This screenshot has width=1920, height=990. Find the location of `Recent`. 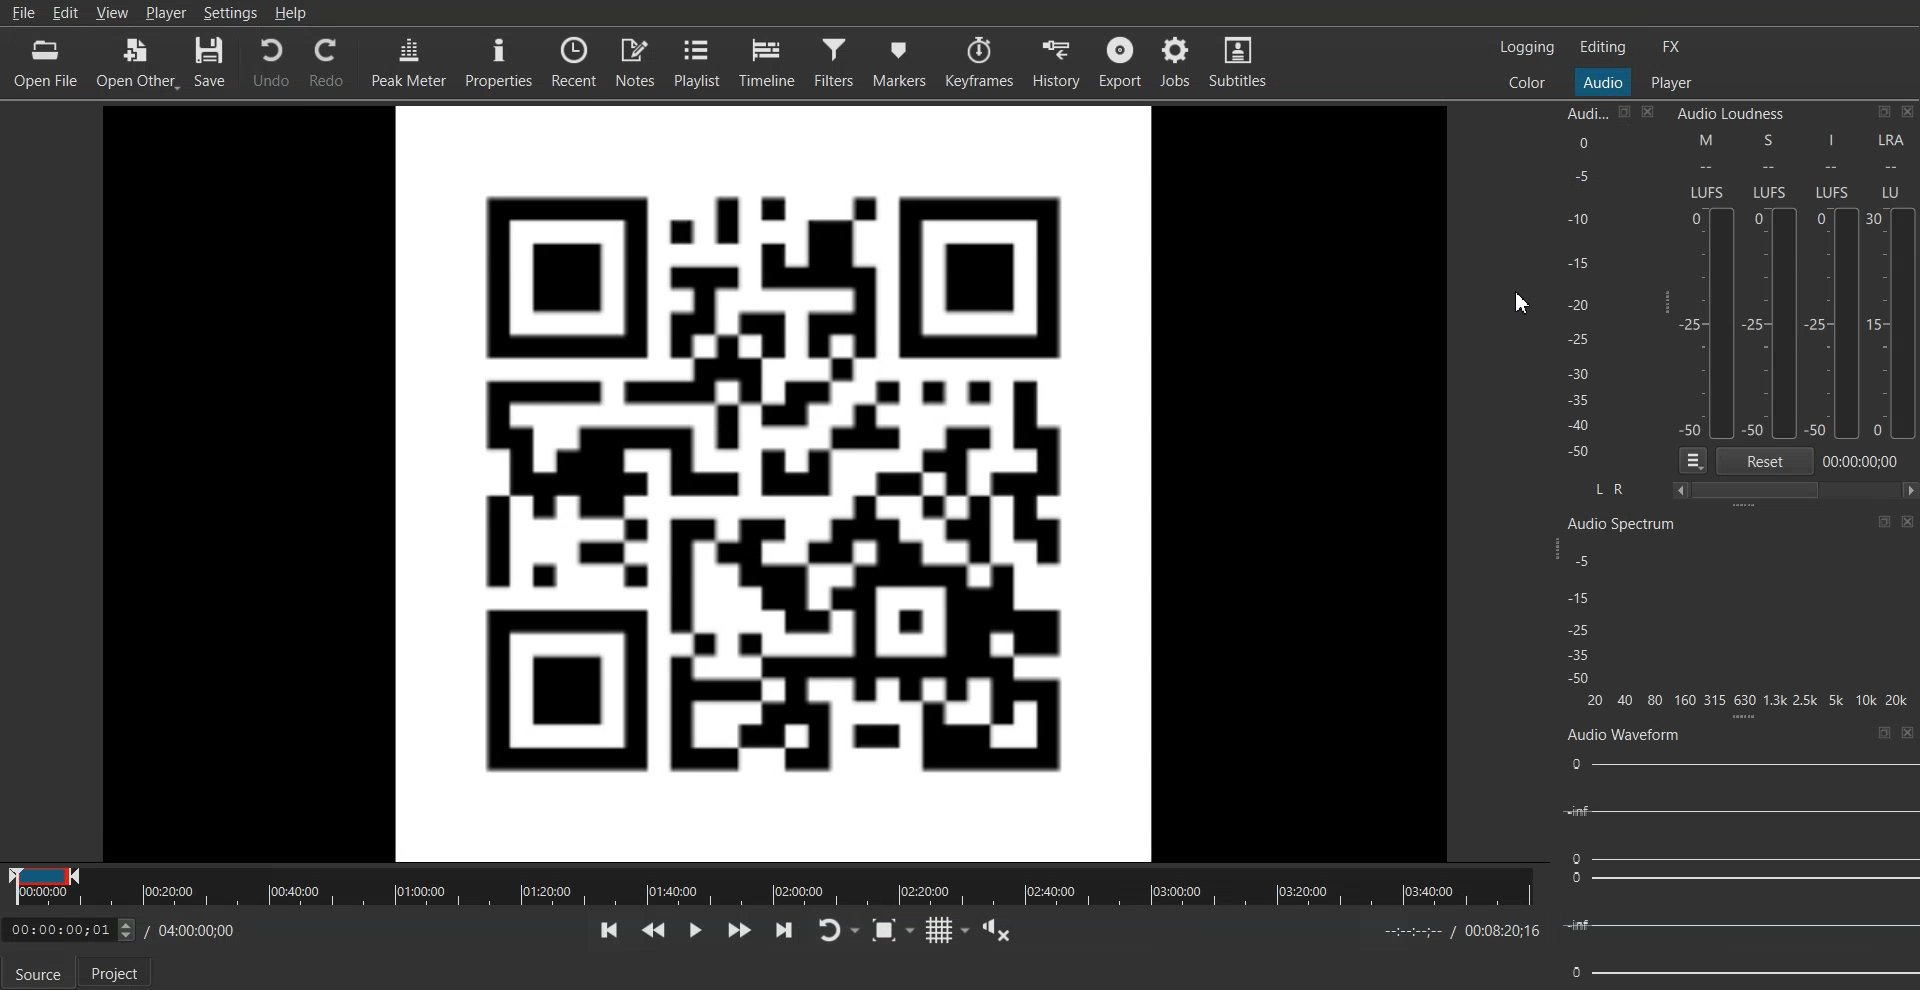

Recent is located at coordinates (574, 63).